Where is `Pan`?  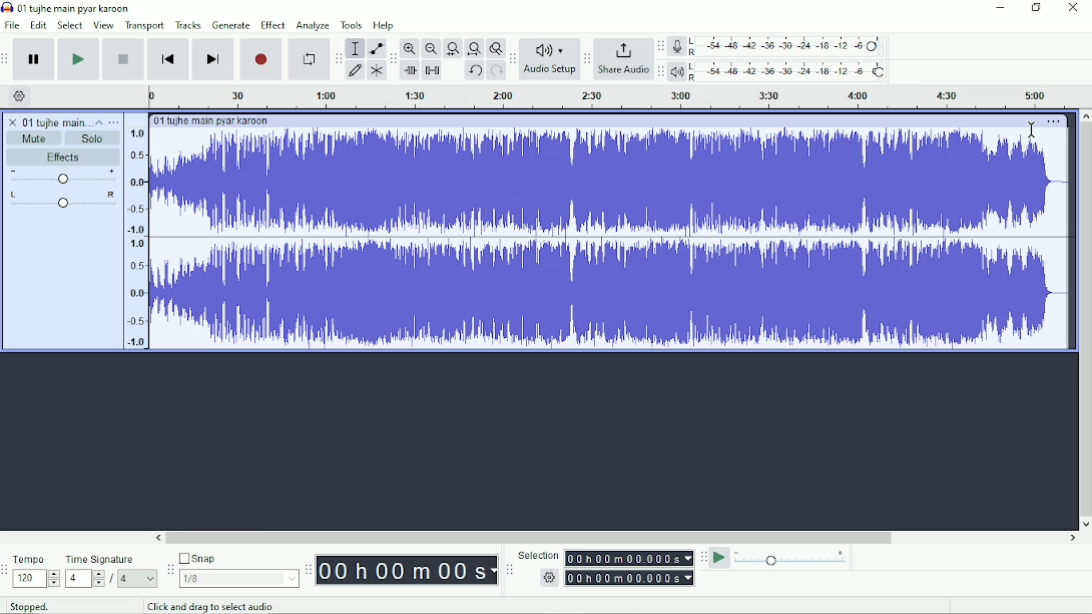 Pan is located at coordinates (60, 200).